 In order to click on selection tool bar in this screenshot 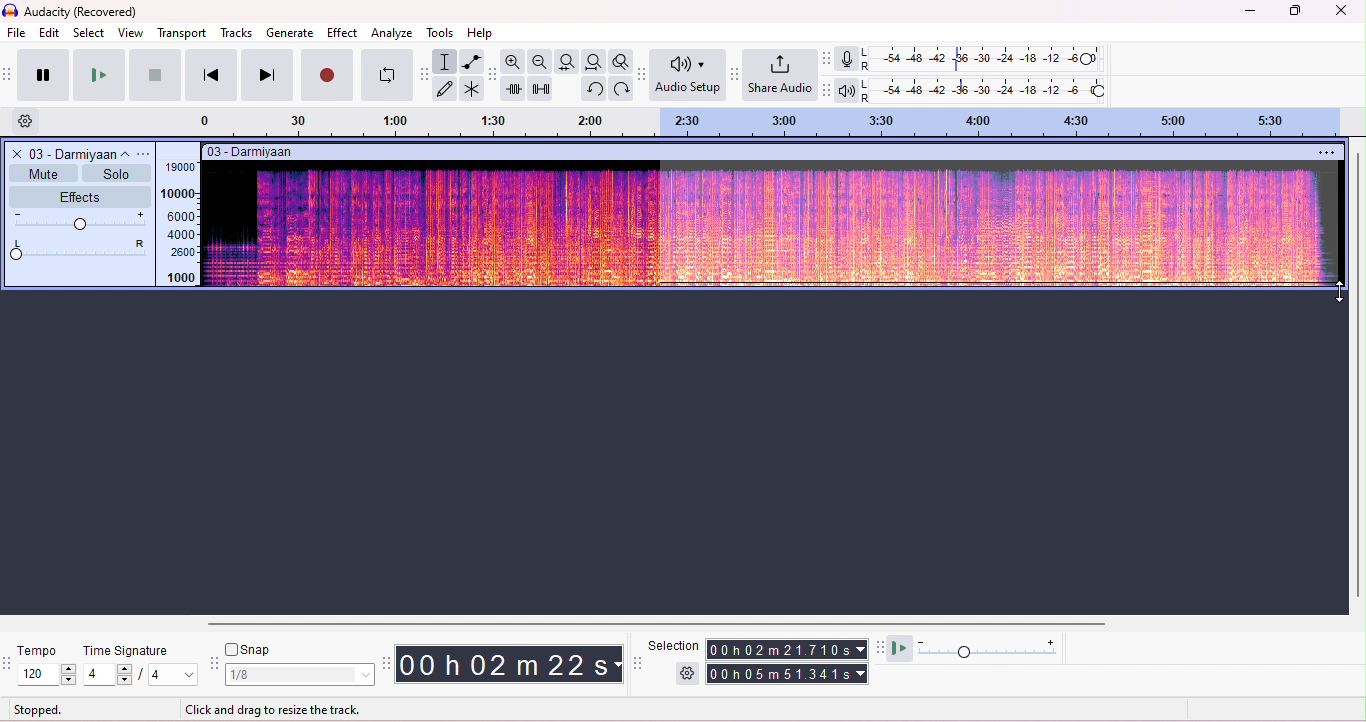, I will do `click(637, 662)`.